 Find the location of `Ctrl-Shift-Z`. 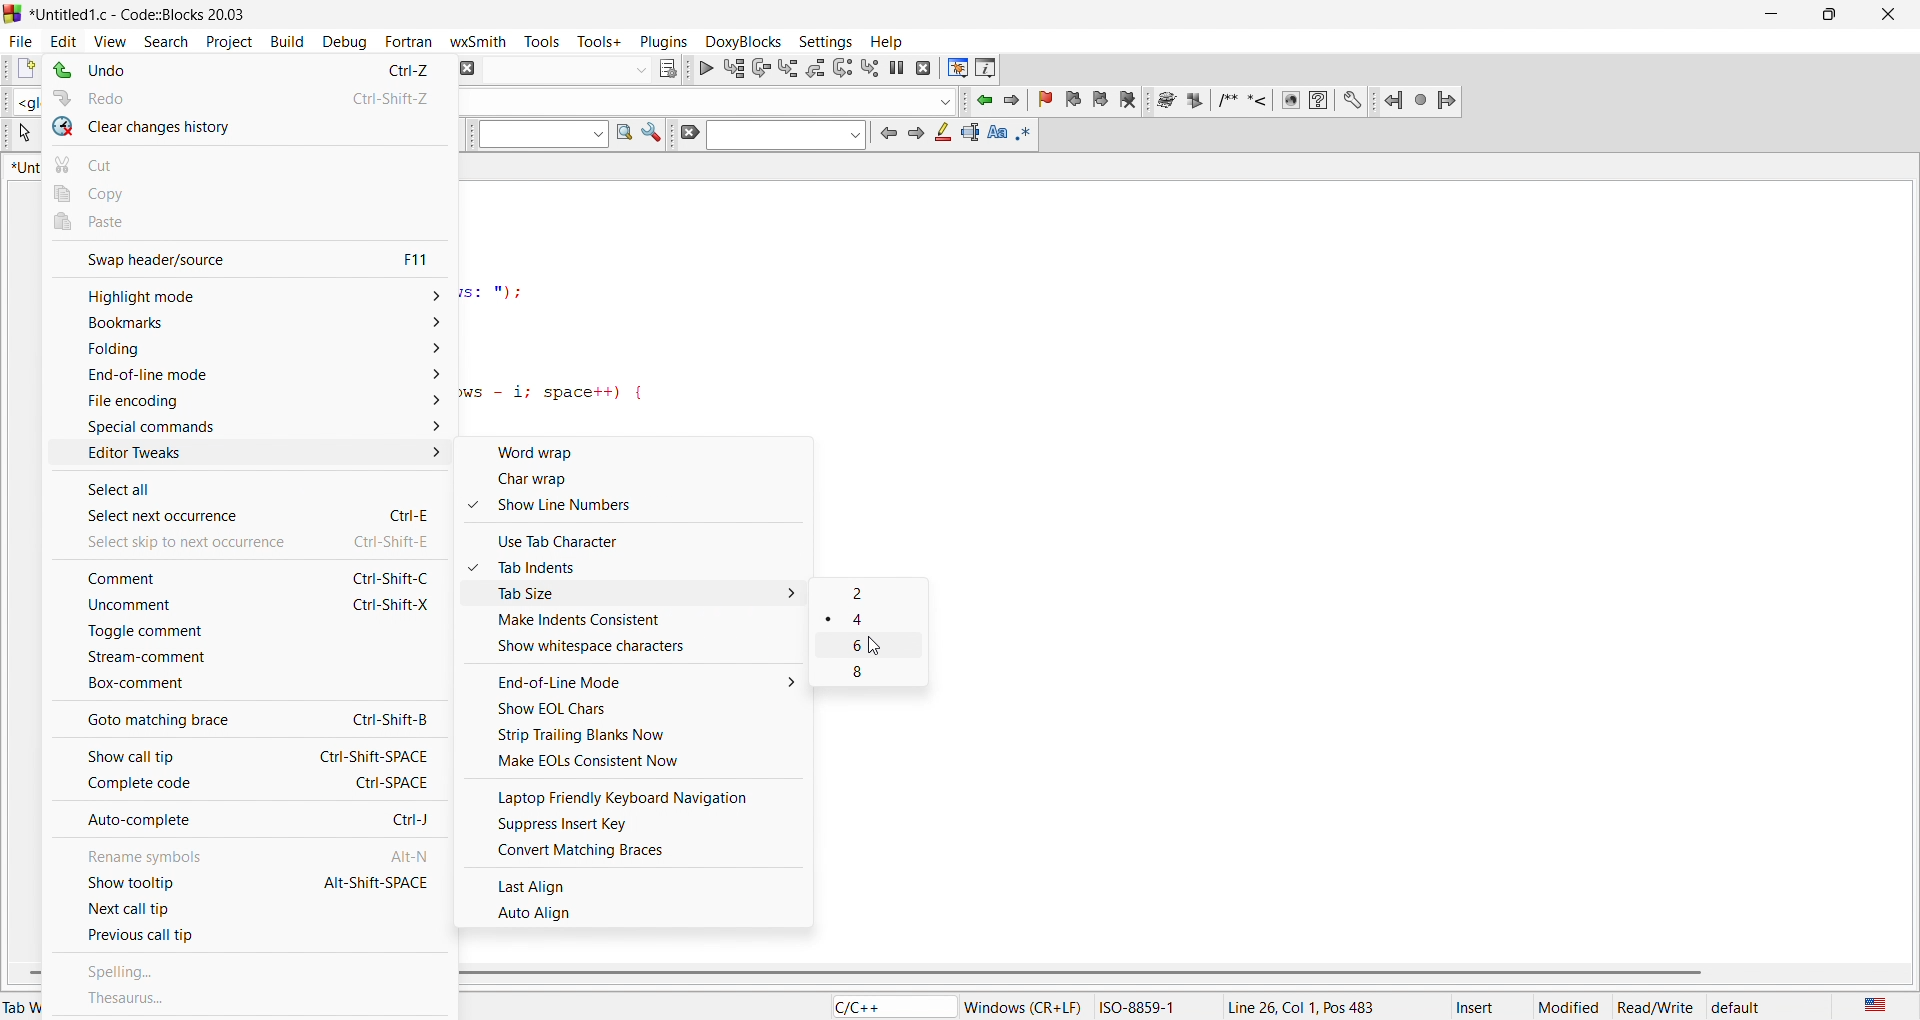

Ctrl-Shift-Z is located at coordinates (386, 98).